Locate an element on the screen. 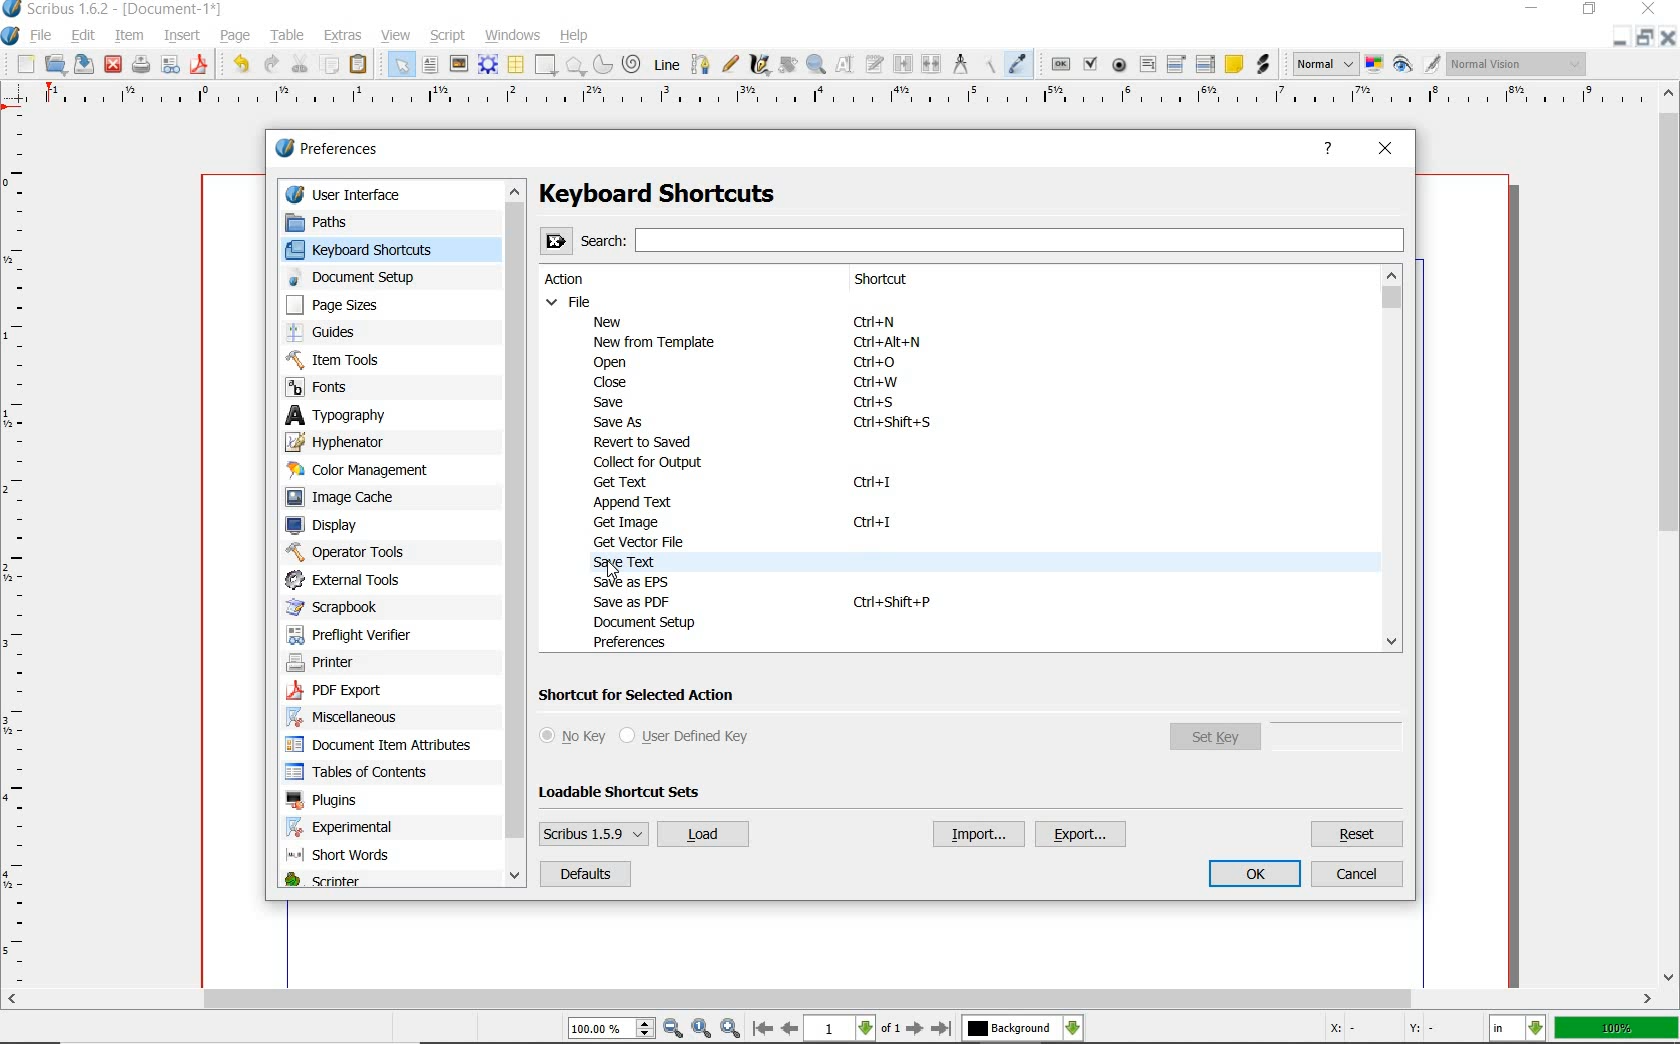 This screenshot has height=1044, width=1680. color management is located at coordinates (365, 470).